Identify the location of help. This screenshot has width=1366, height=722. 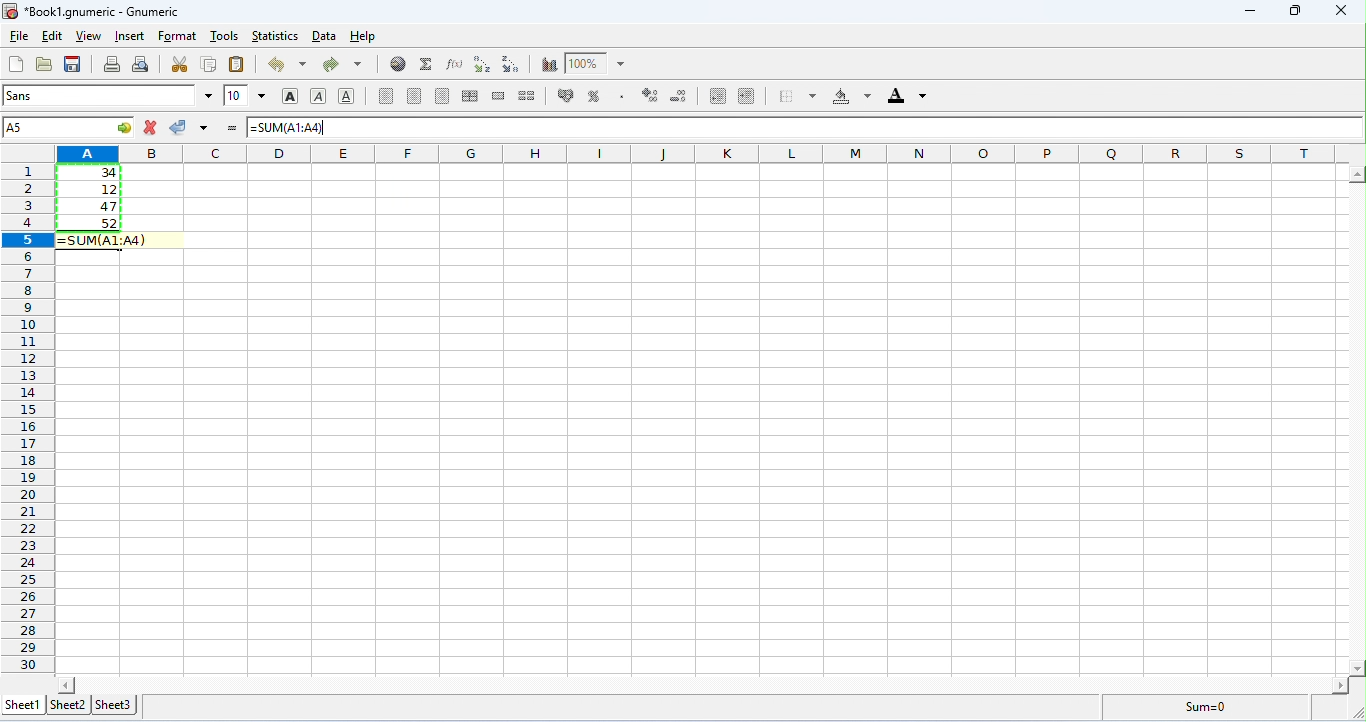
(365, 37).